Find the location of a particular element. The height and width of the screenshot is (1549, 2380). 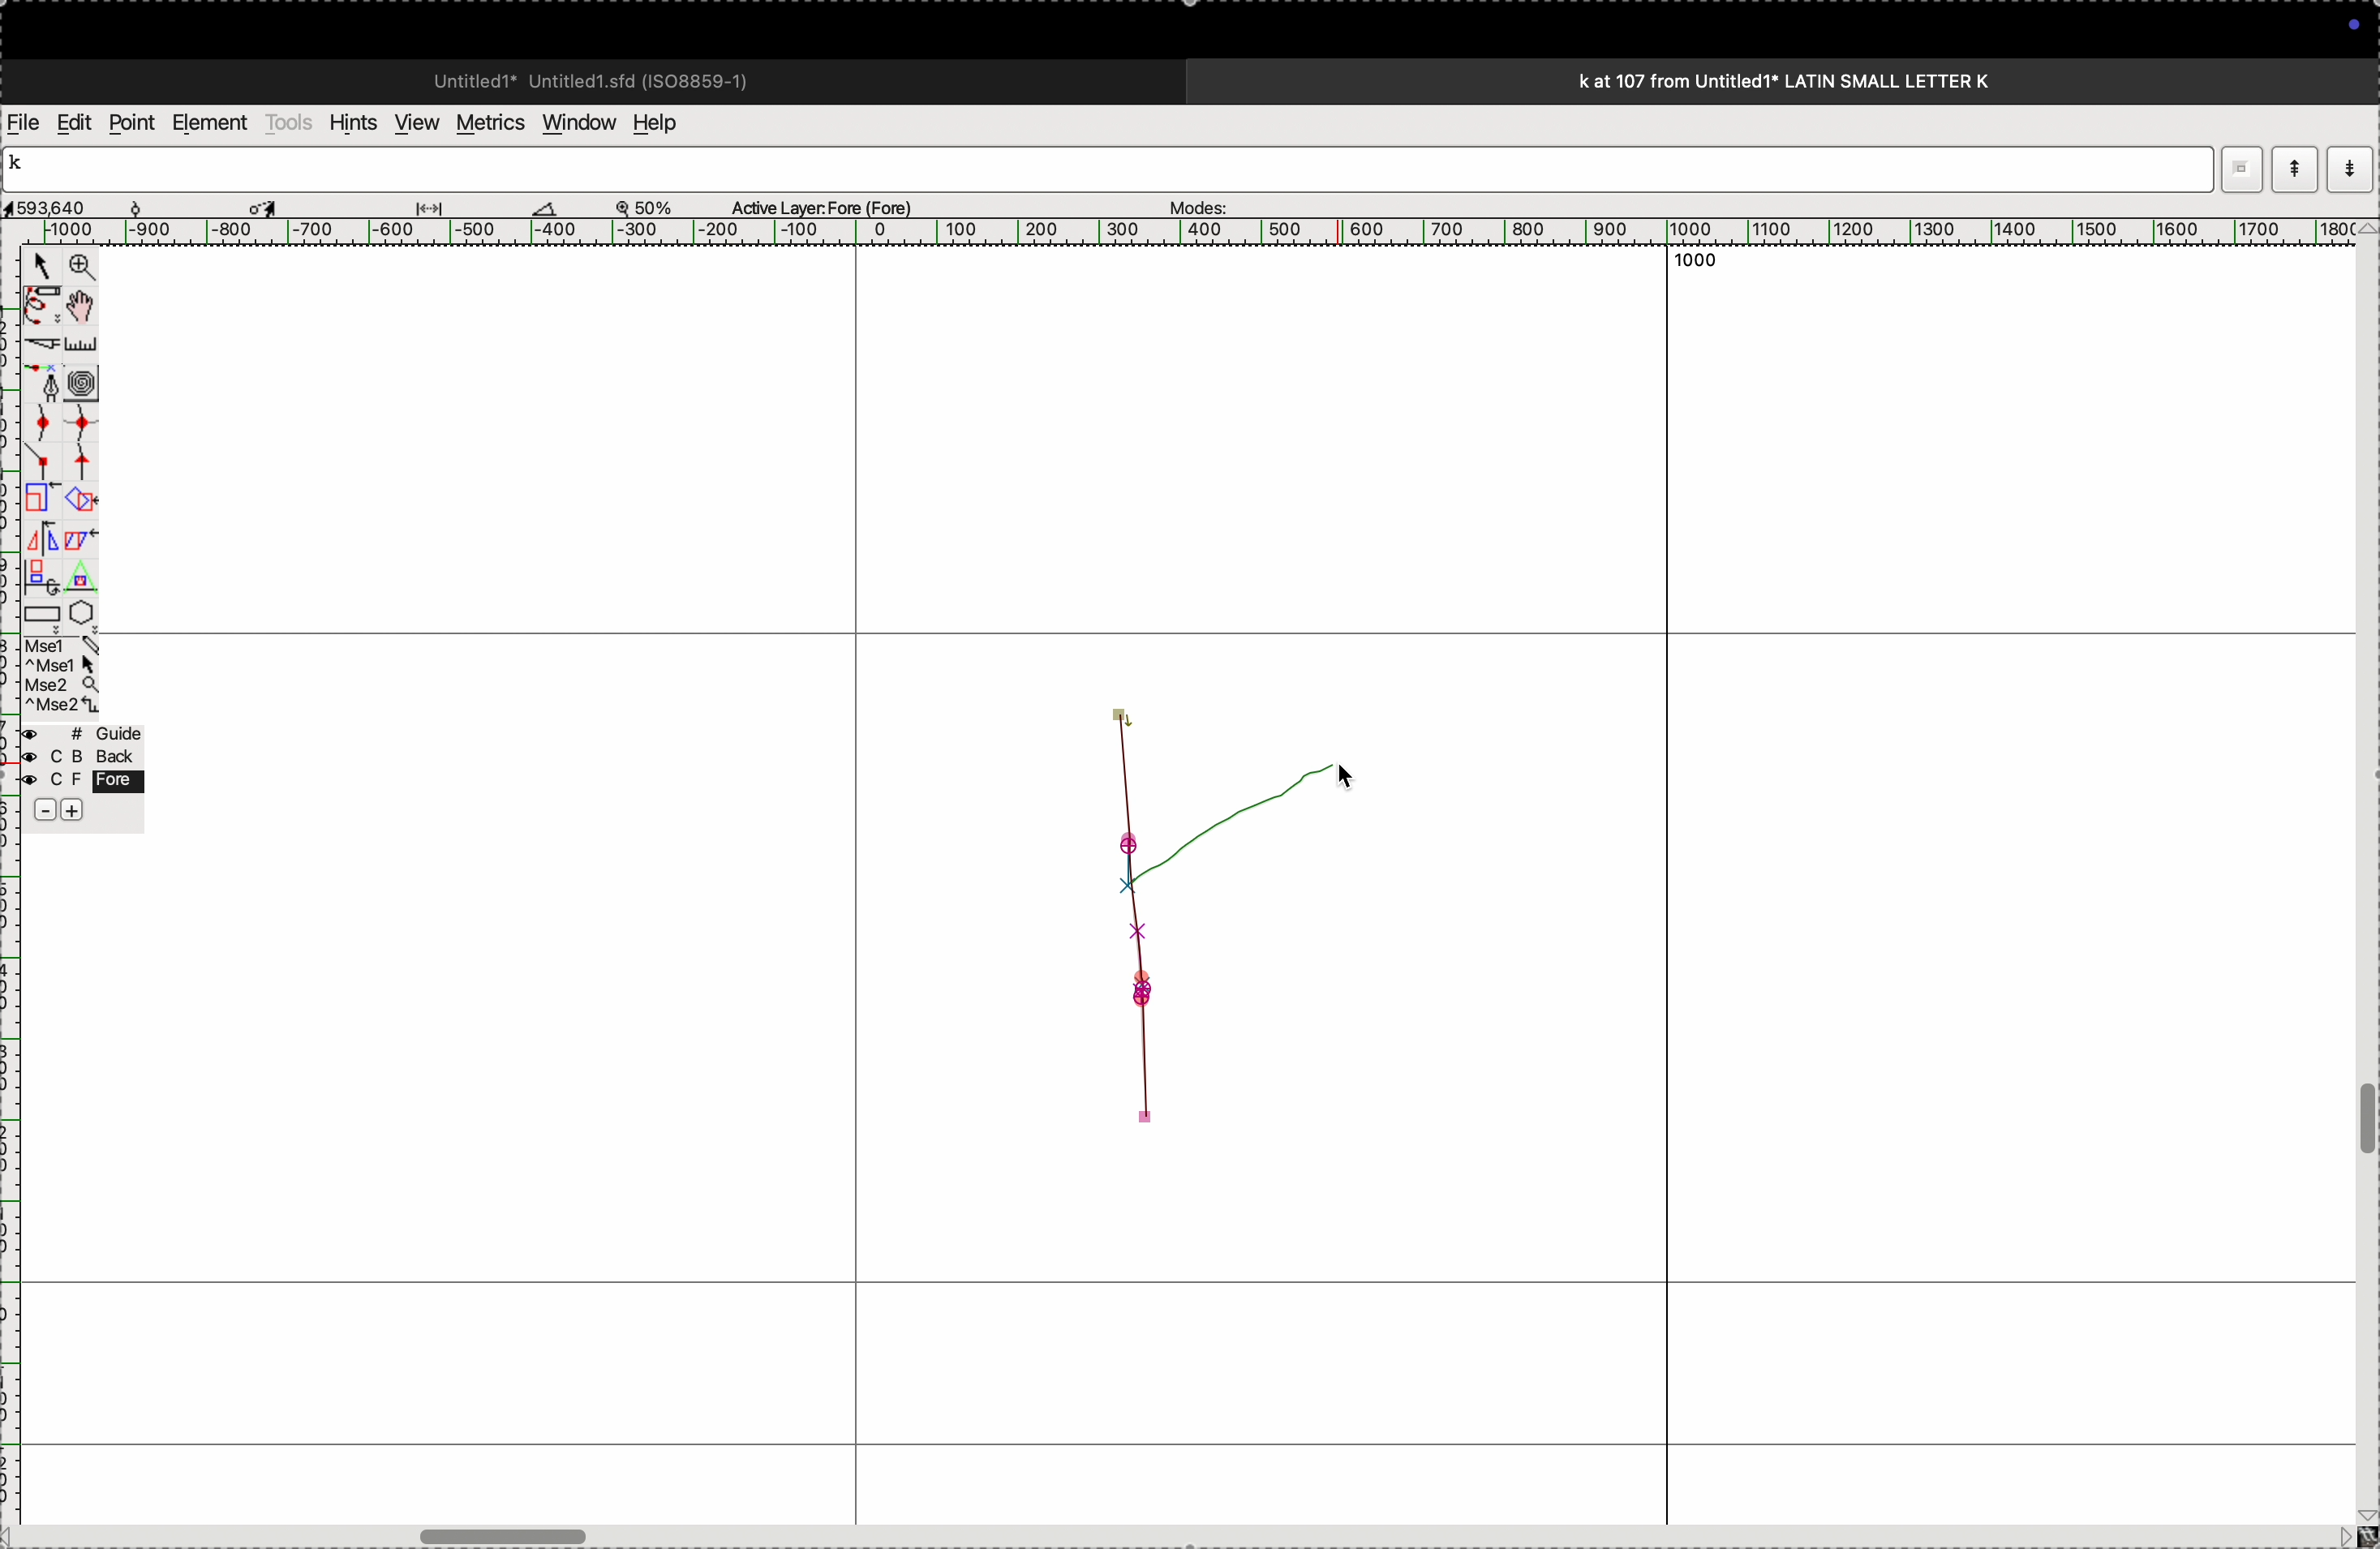

pen is located at coordinates (42, 305).